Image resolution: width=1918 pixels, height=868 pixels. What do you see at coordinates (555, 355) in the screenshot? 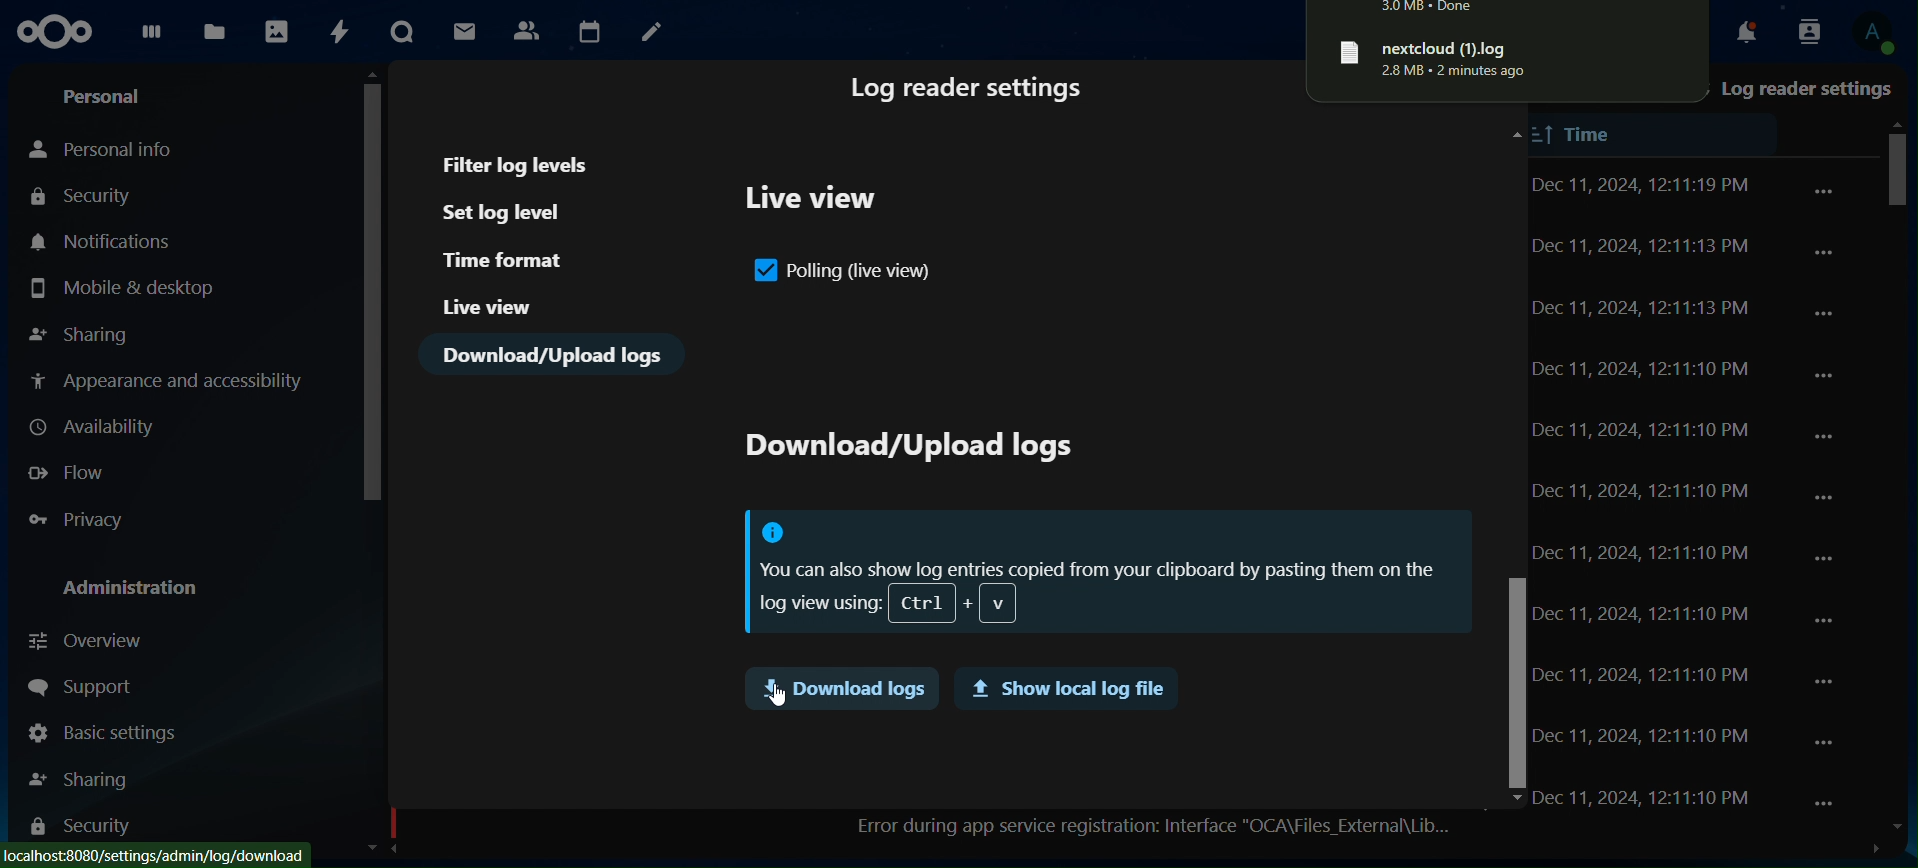
I see `download/Upload logs` at bounding box center [555, 355].